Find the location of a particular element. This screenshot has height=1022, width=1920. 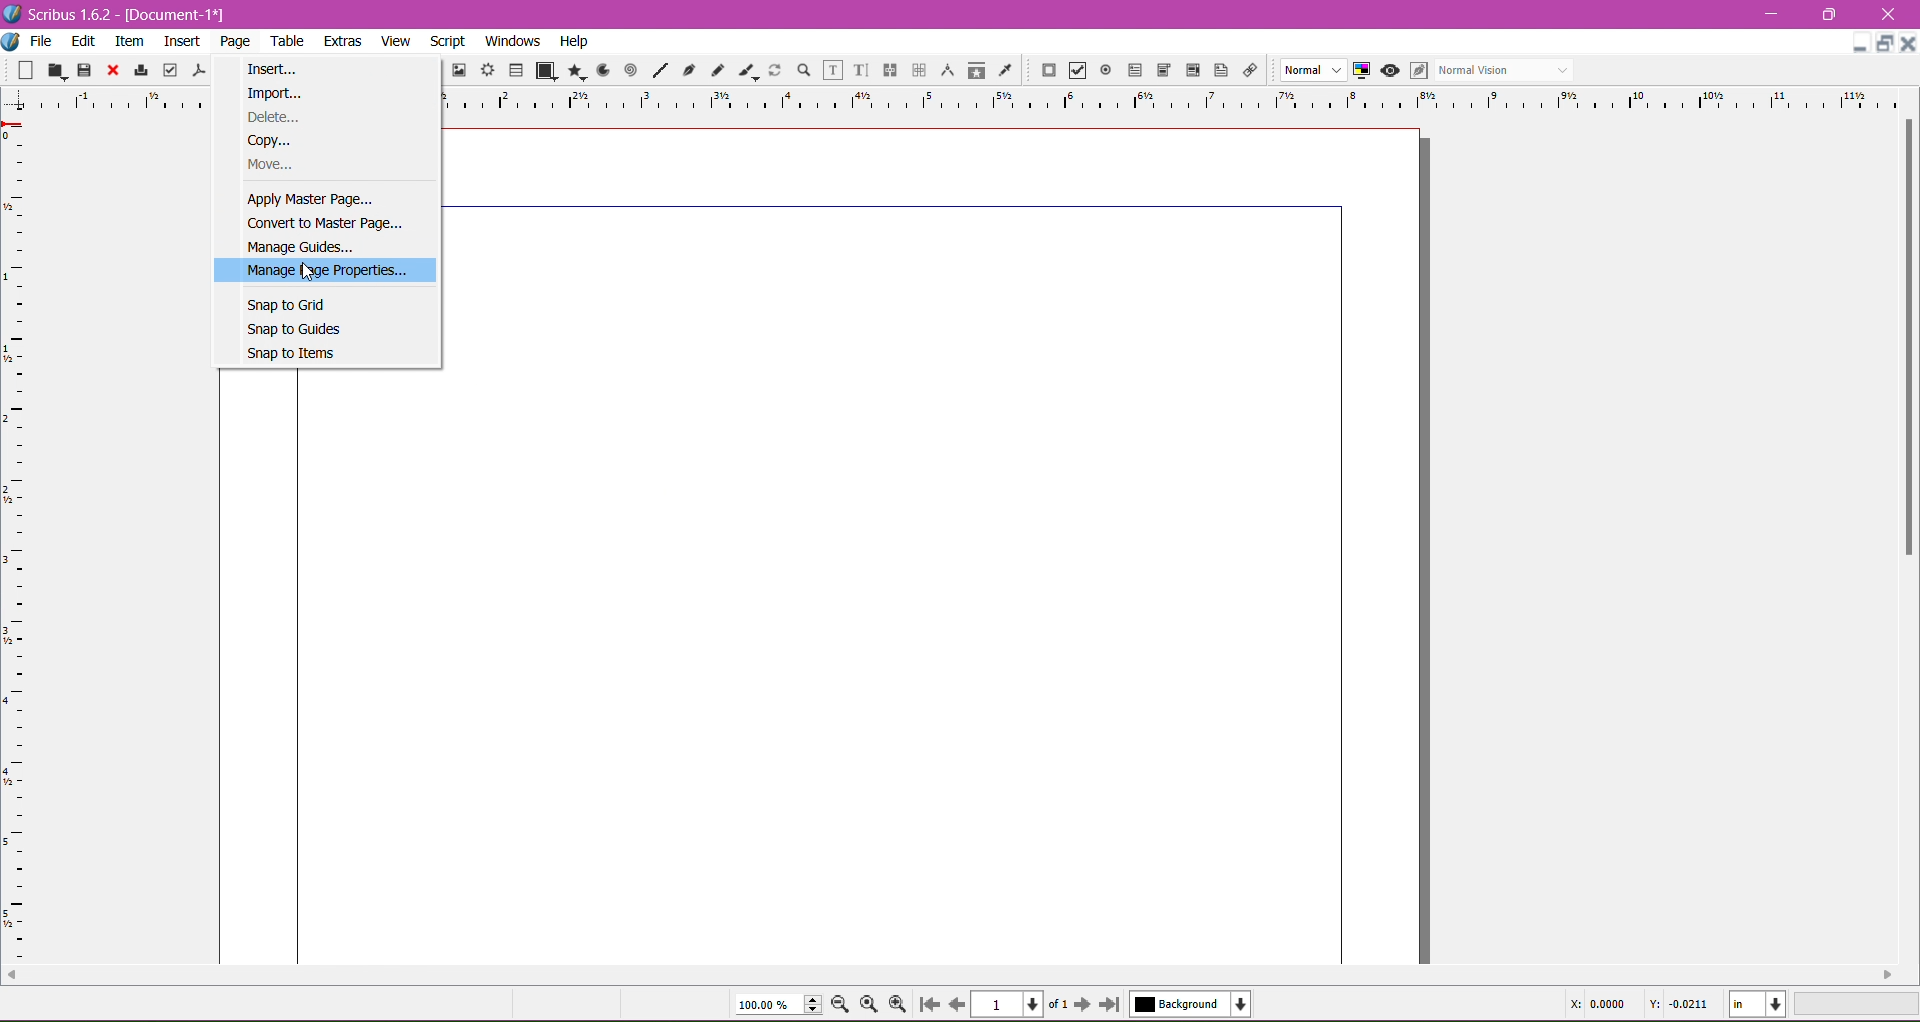

PDF Combo Box is located at coordinates (1165, 70).